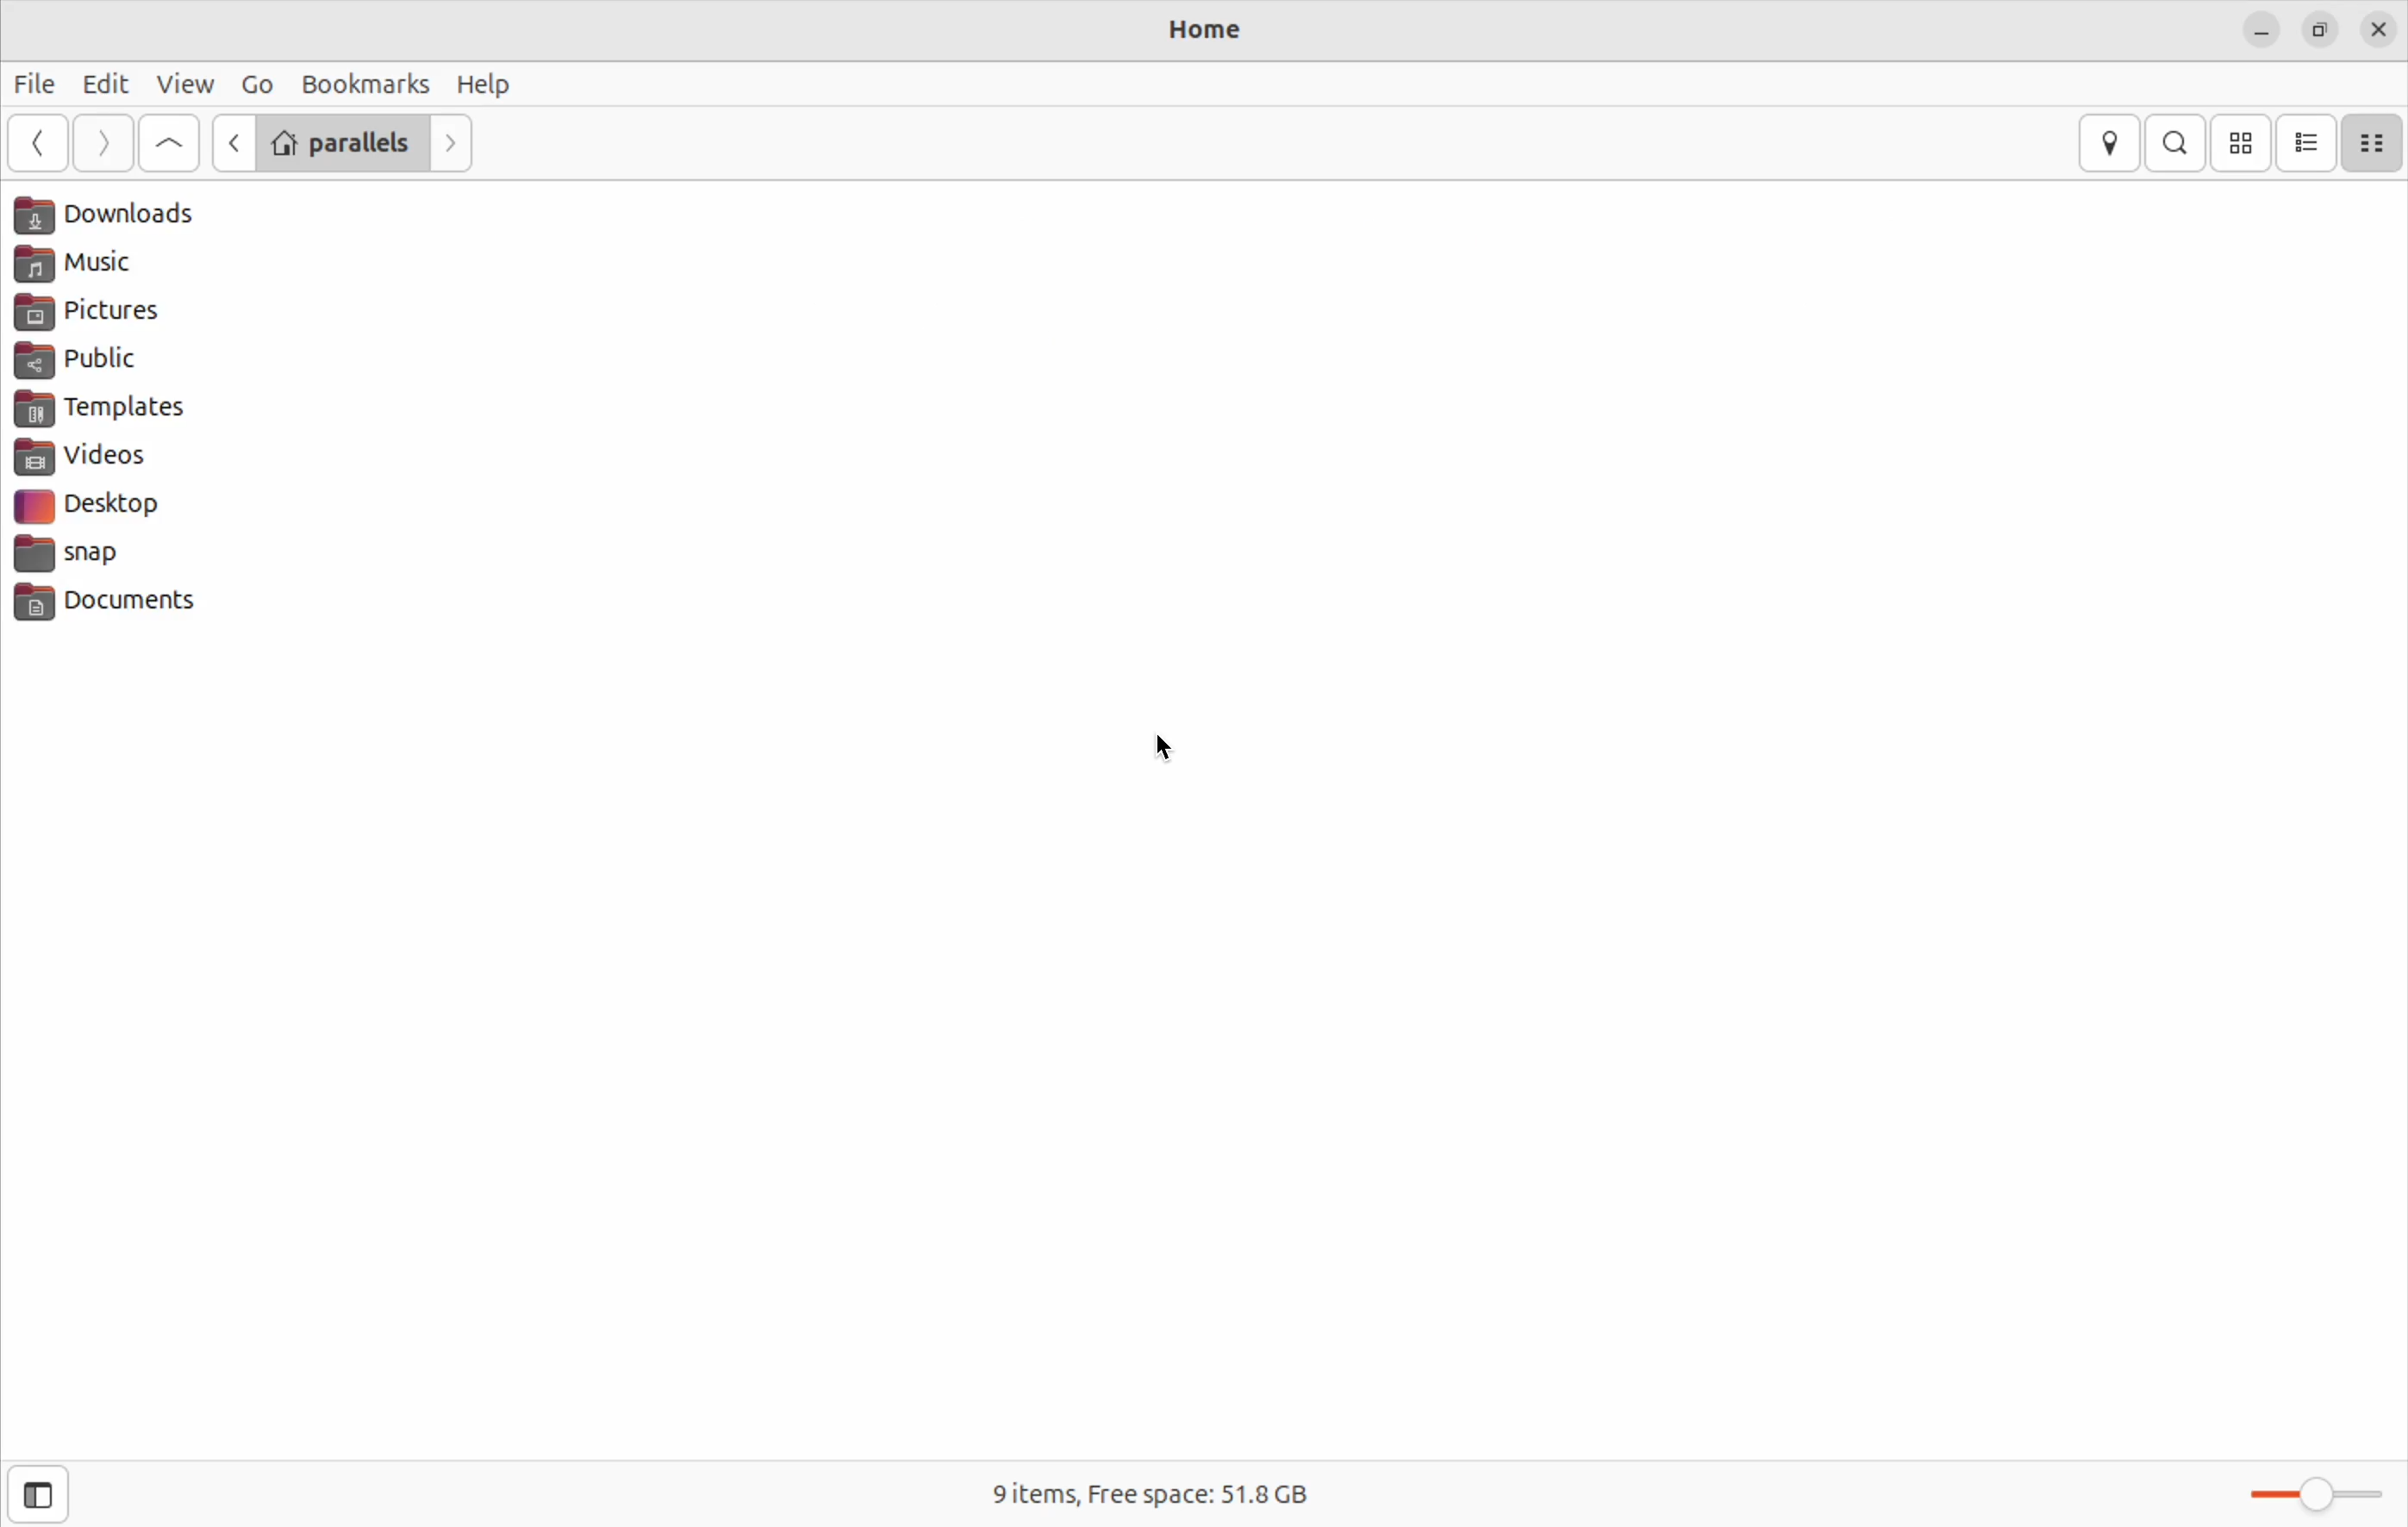 This screenshot has width=2408, height=1527. Describe the element at coordinates (125, 316) in the screenshot. I see `pictures` at that location.